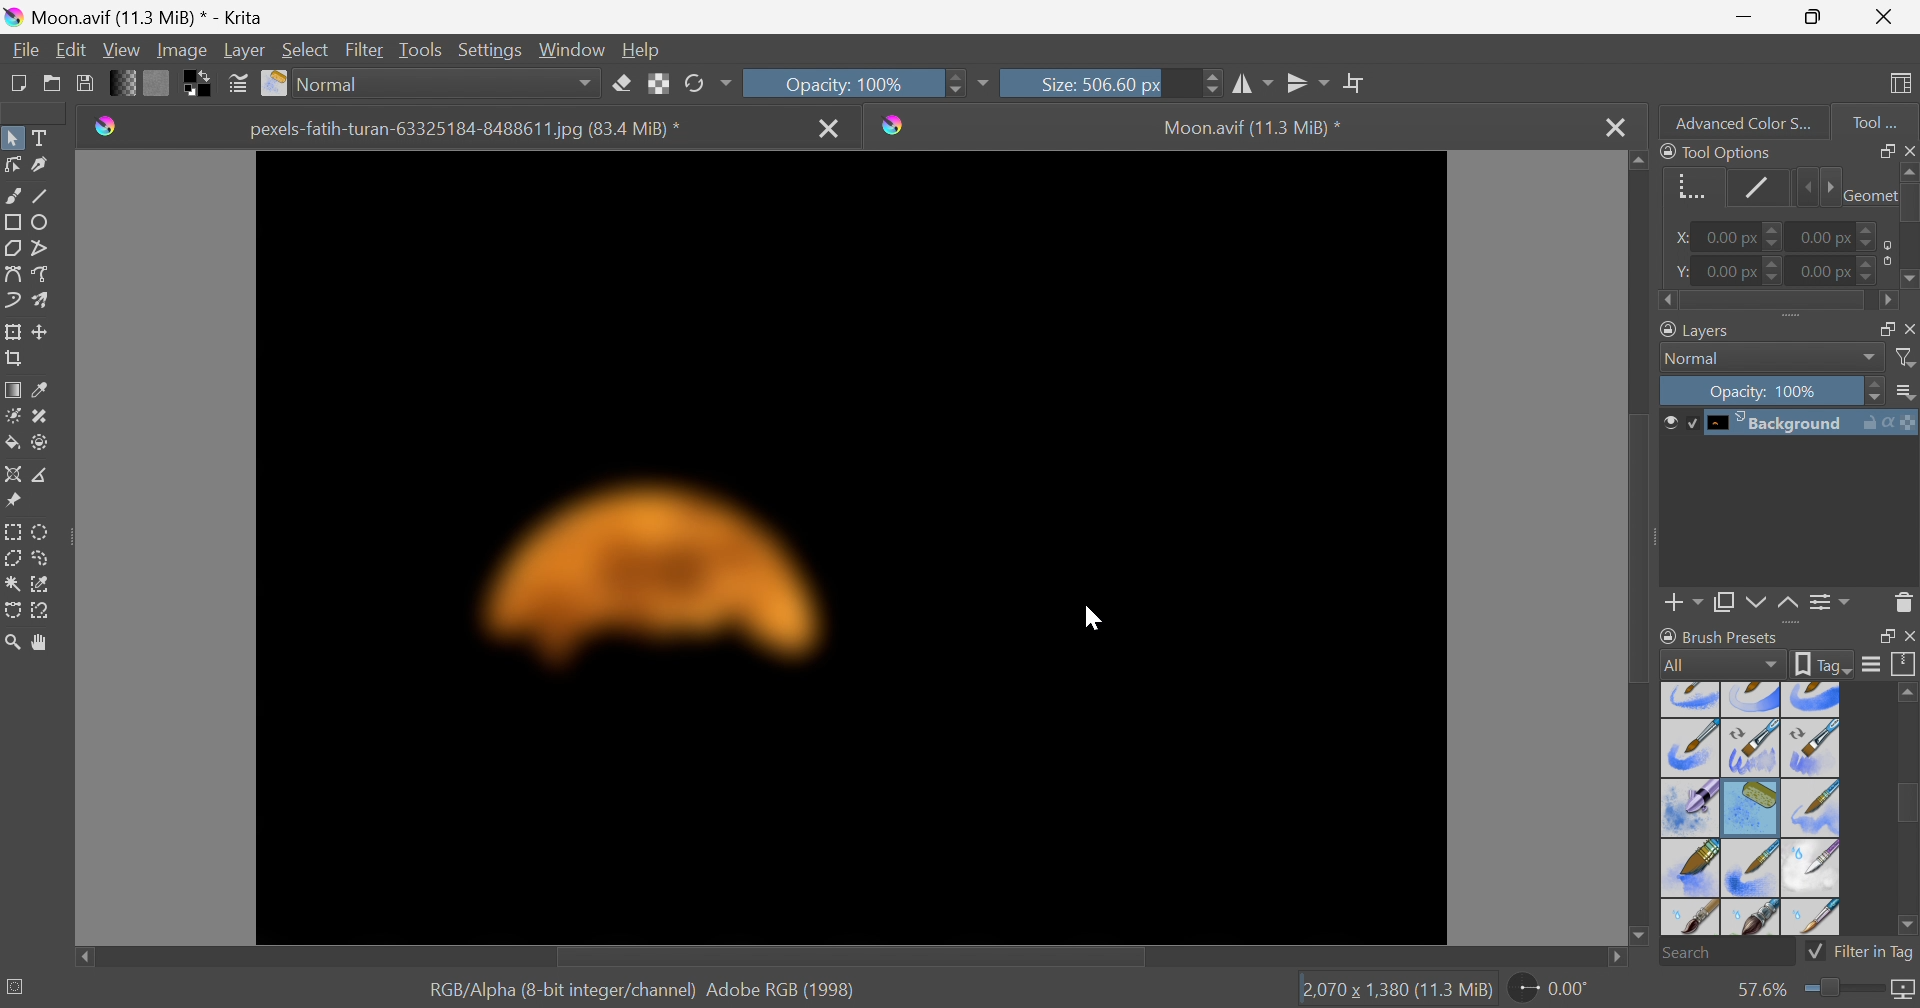  I want to click on Delete the layer or mask, so click(1904, 606).